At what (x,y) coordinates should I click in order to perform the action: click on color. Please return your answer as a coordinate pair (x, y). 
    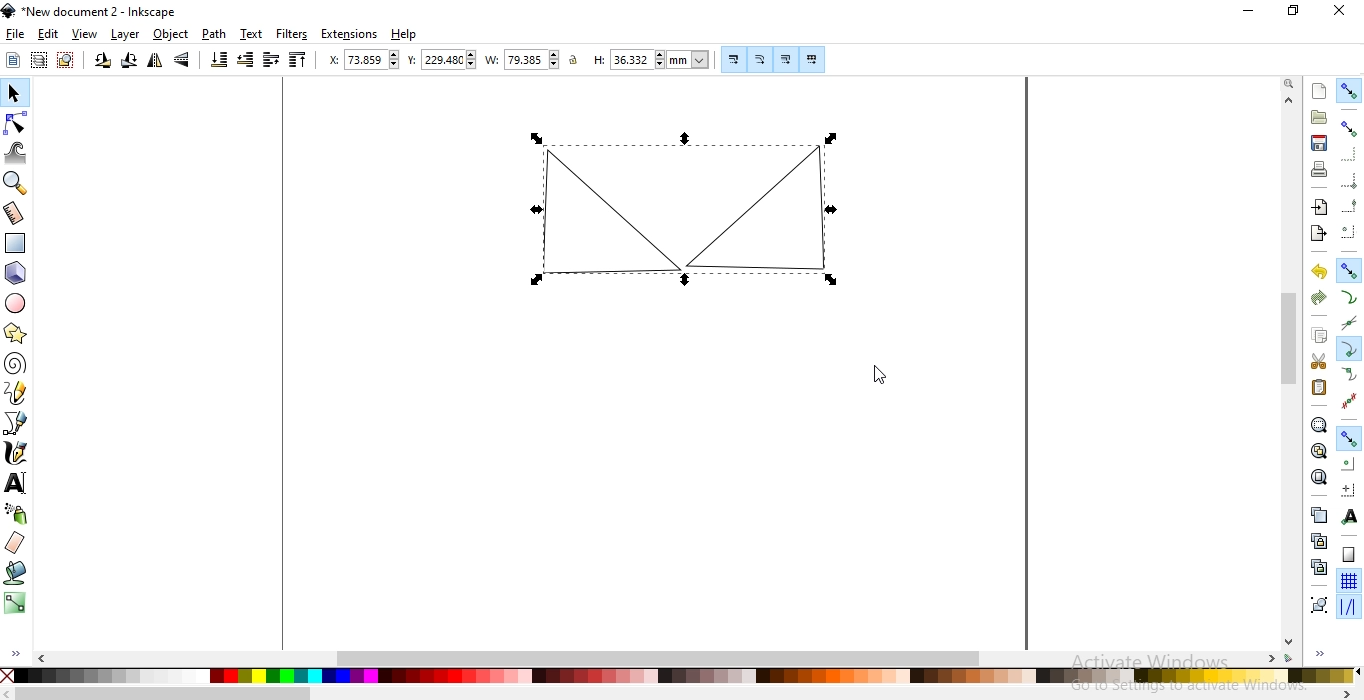
    Looking at the image, I should click on (680, 676).